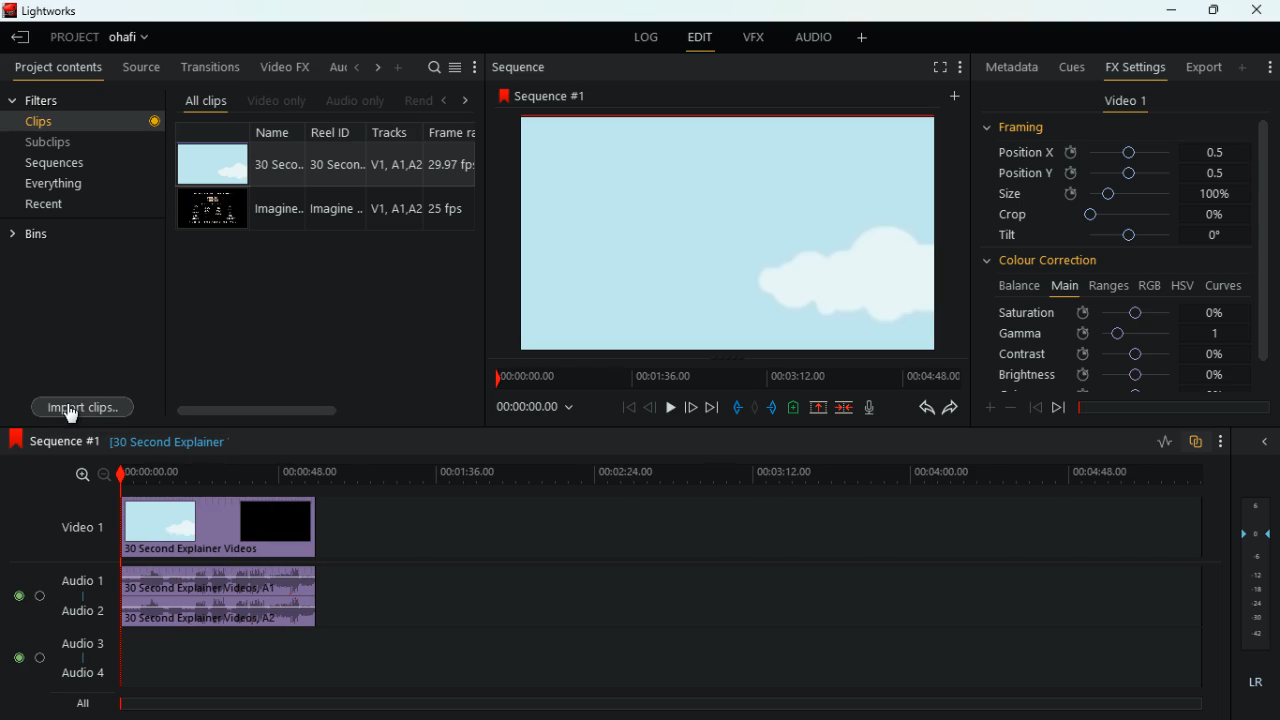 Image resolution: width=1280 pixels, height=720 pixels. I want to click on filters, so click(42, 101).